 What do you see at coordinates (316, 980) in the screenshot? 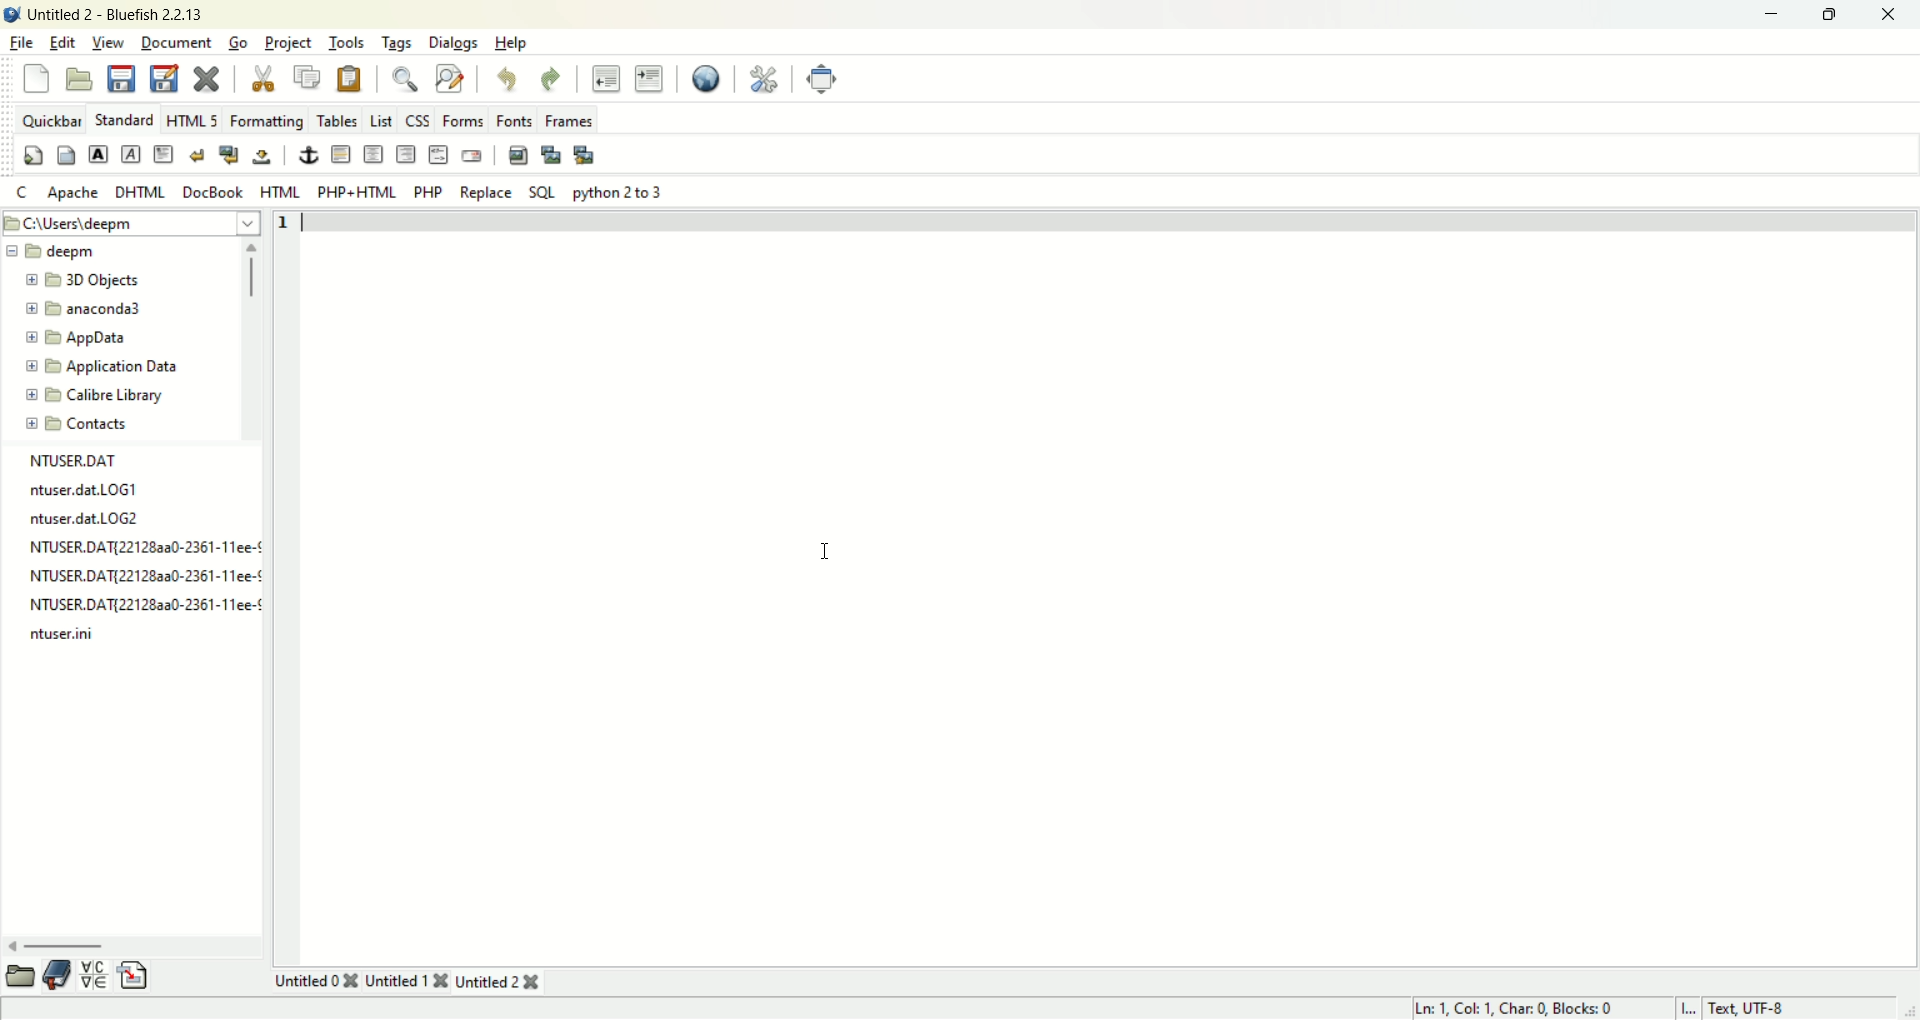
I see `untitle0` at bounding box center [316, 980].